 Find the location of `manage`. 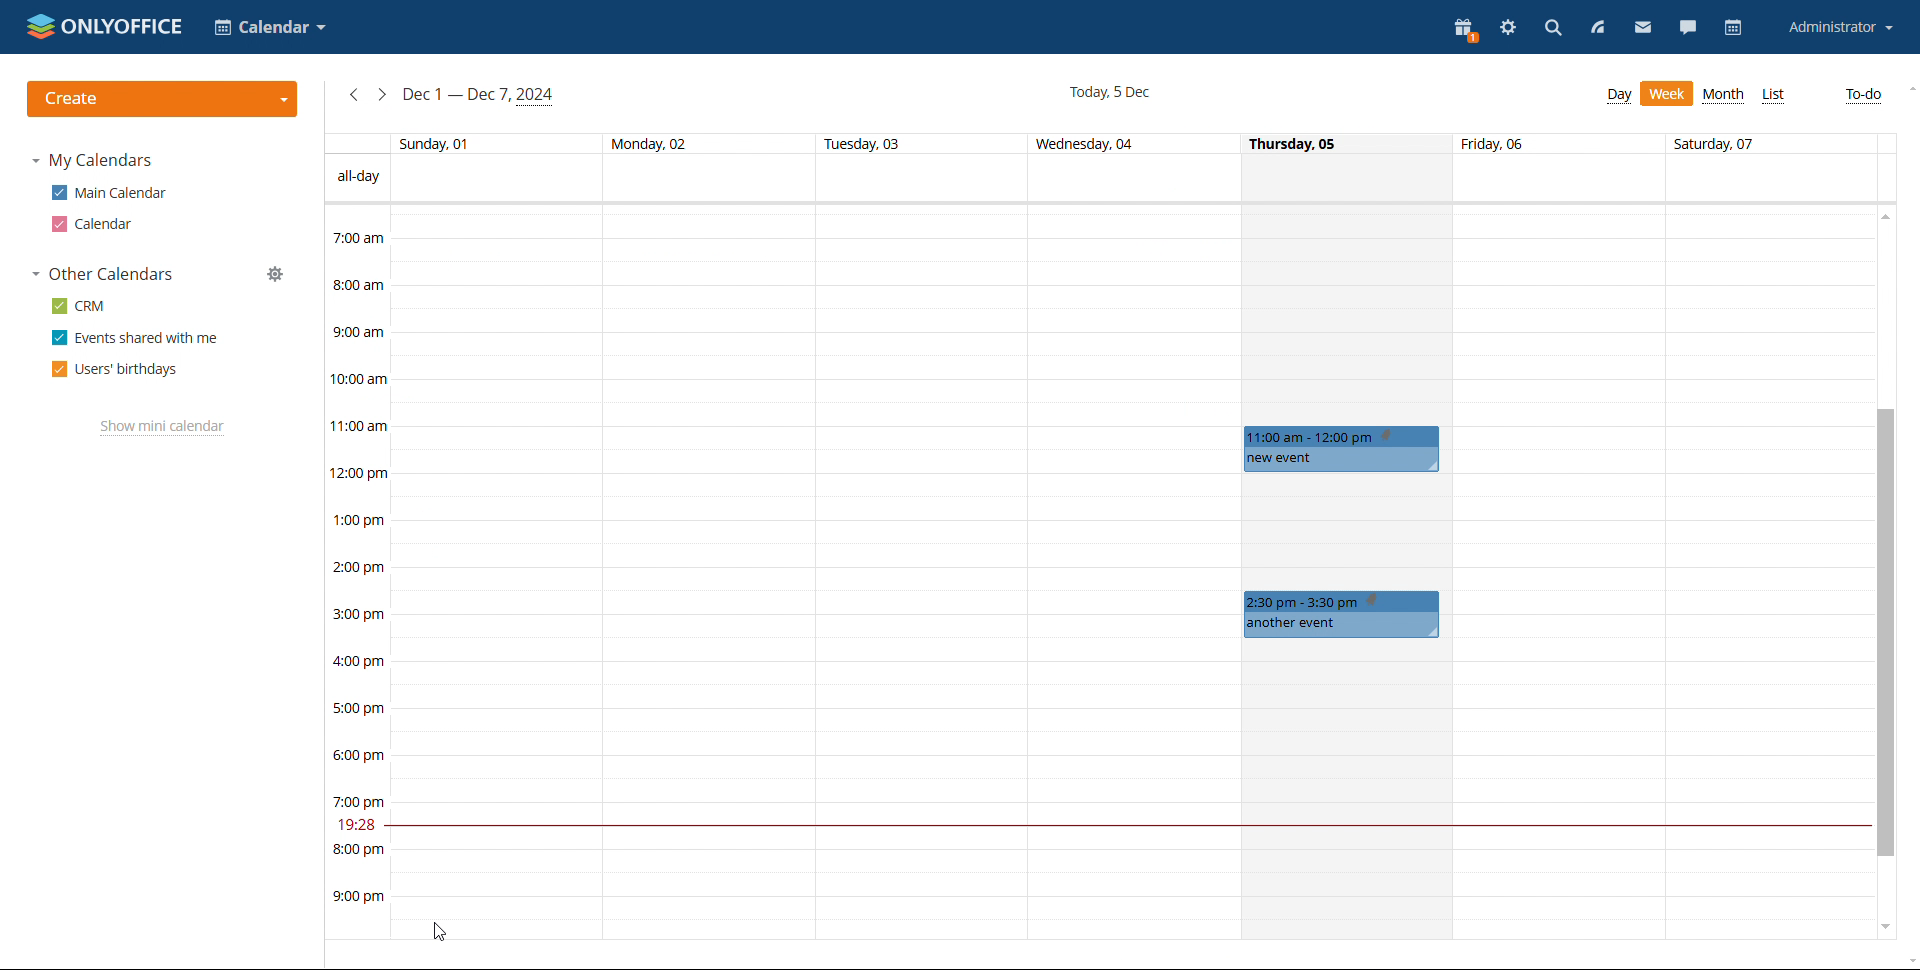

manage is located at coordinates (277, 274).